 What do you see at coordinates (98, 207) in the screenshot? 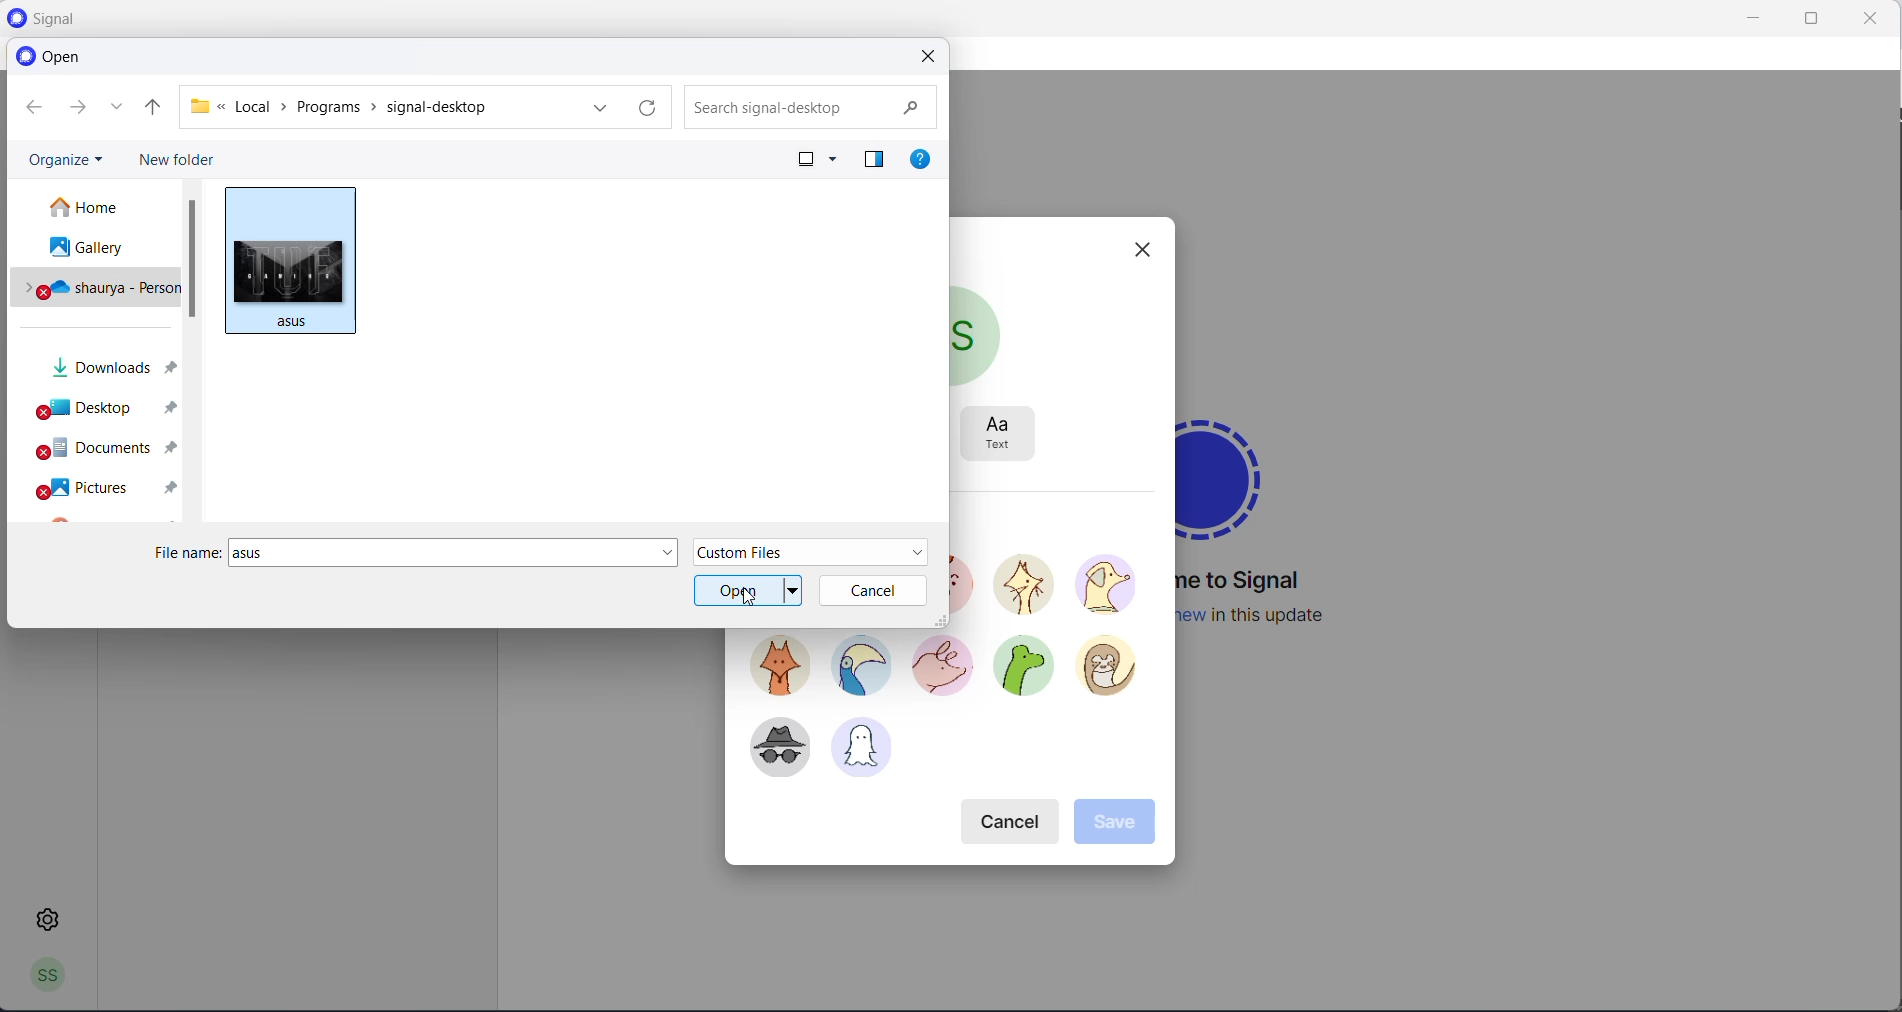
I see `home` at bounding box center [98, 207].